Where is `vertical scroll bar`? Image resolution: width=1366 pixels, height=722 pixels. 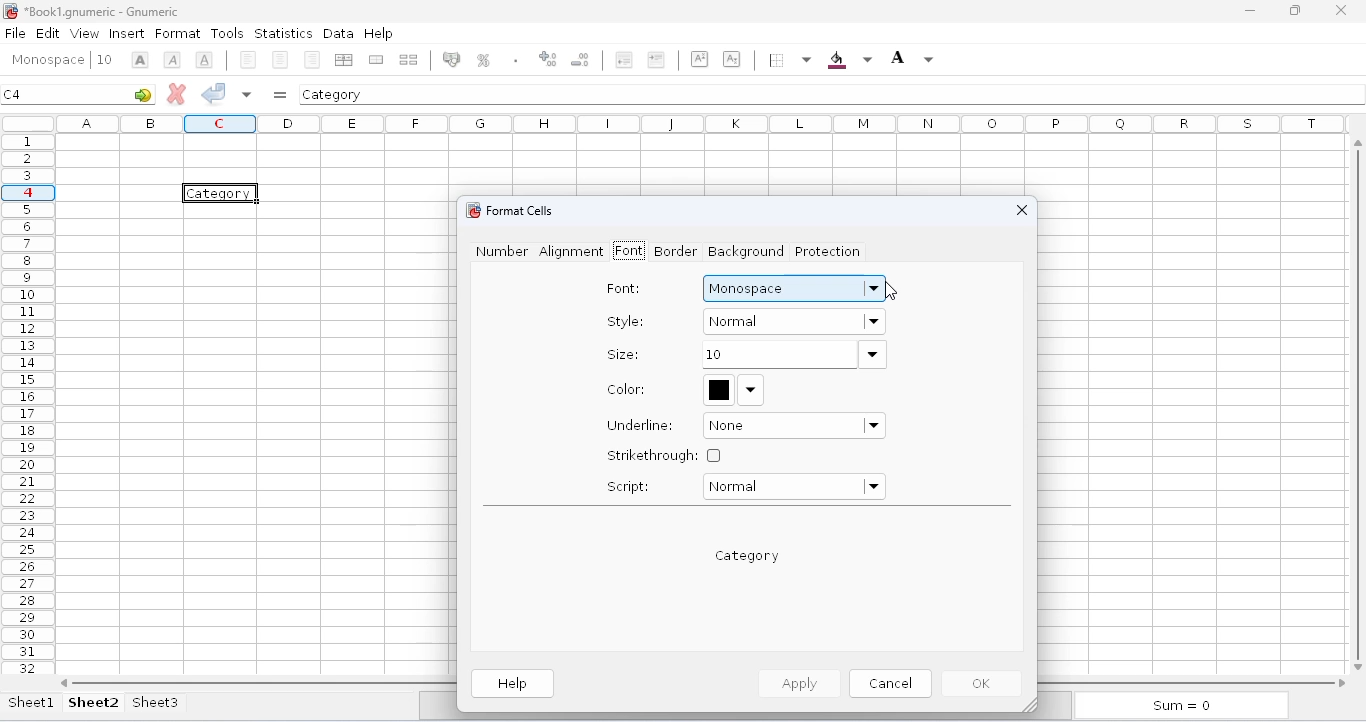 vertical scroll bar is located at coordinates (1361, 402).